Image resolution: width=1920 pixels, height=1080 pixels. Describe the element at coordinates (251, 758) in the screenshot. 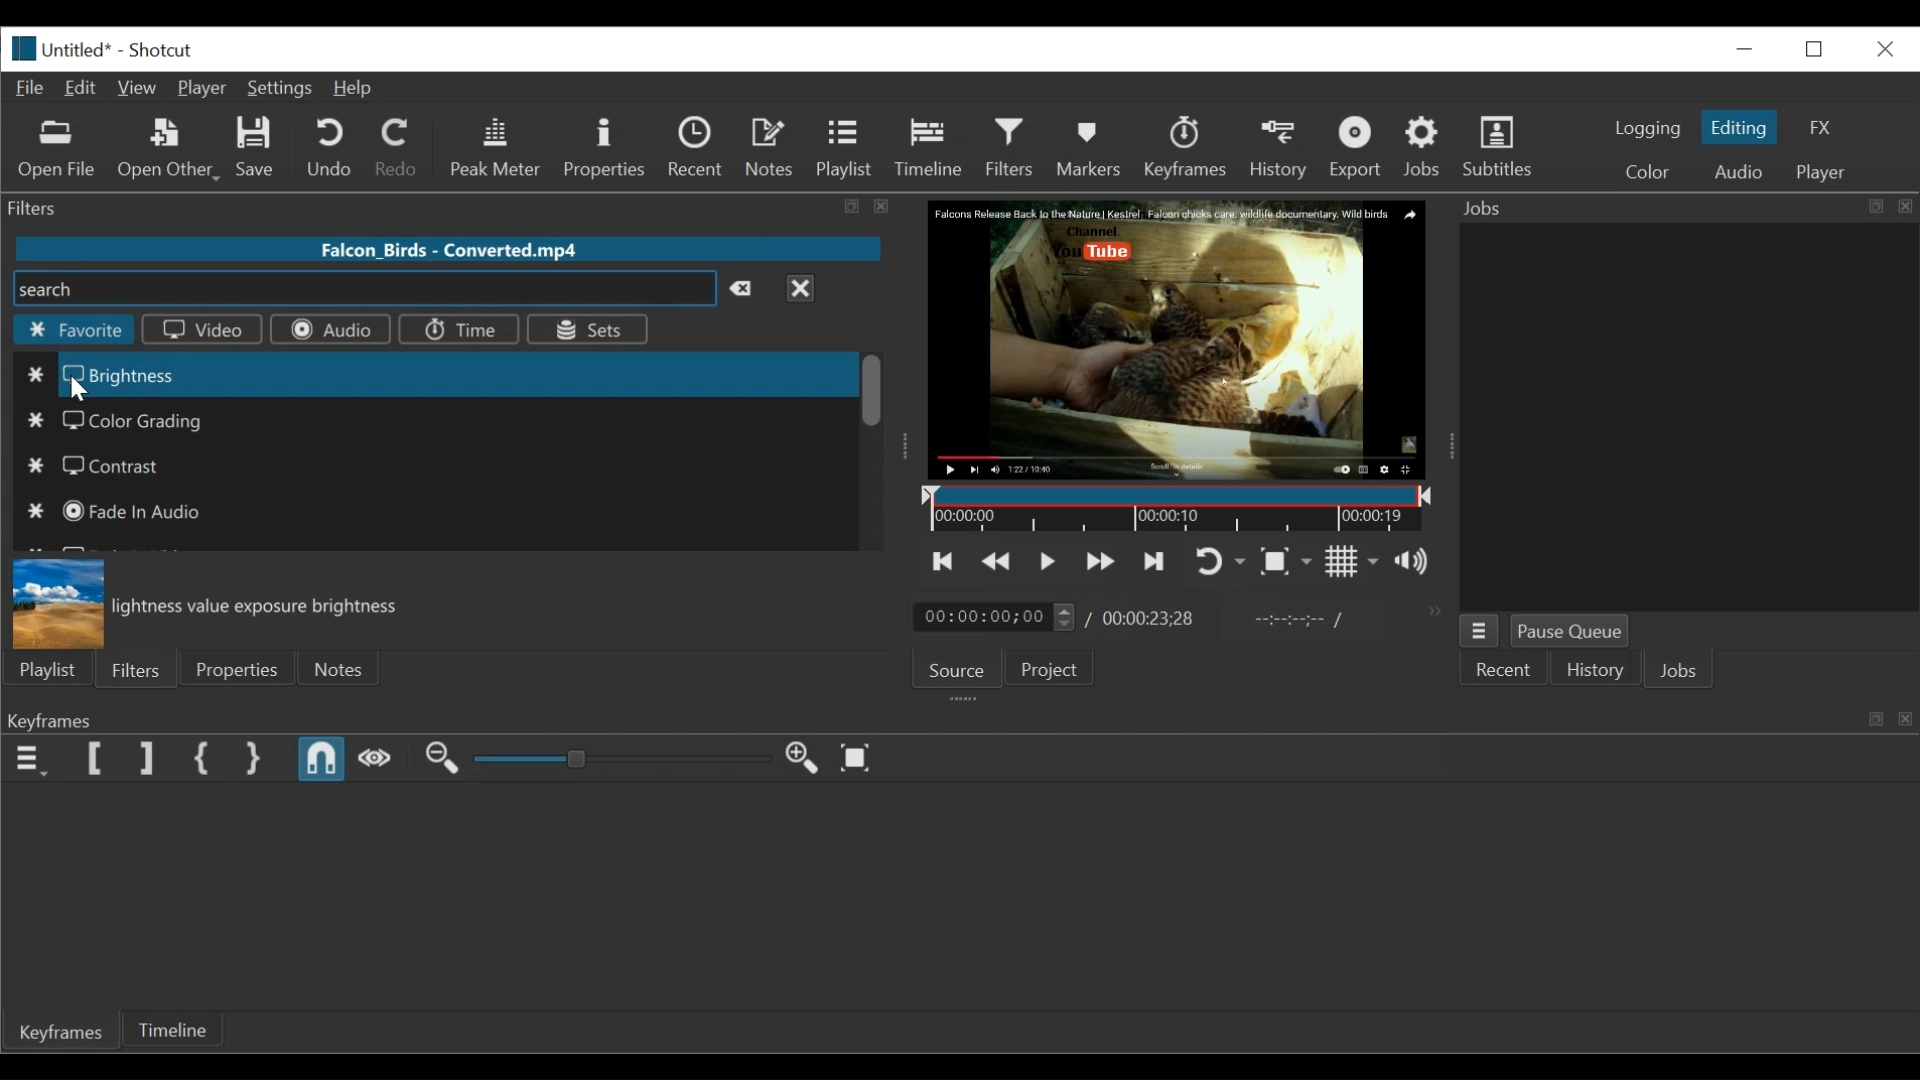

I see `Set Second Simple Keyframe` at that location.